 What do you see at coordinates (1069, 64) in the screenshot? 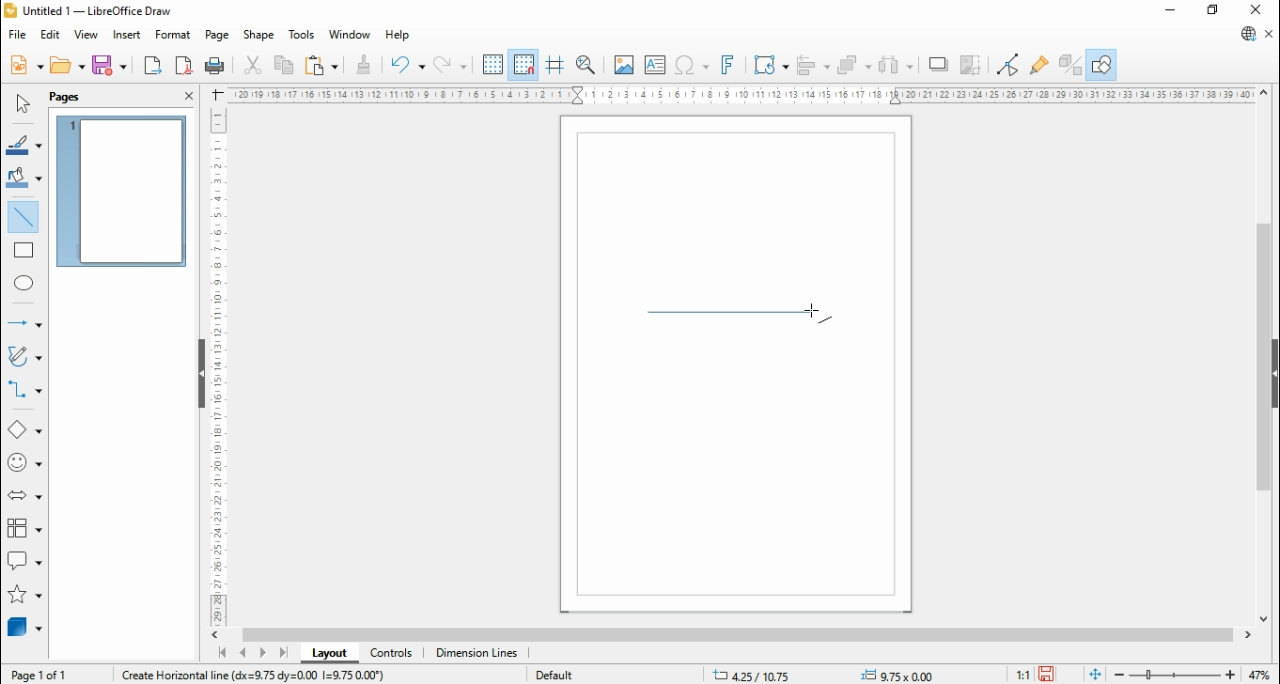
I see `toggle extrusions` at bounding box center [1069, 64].